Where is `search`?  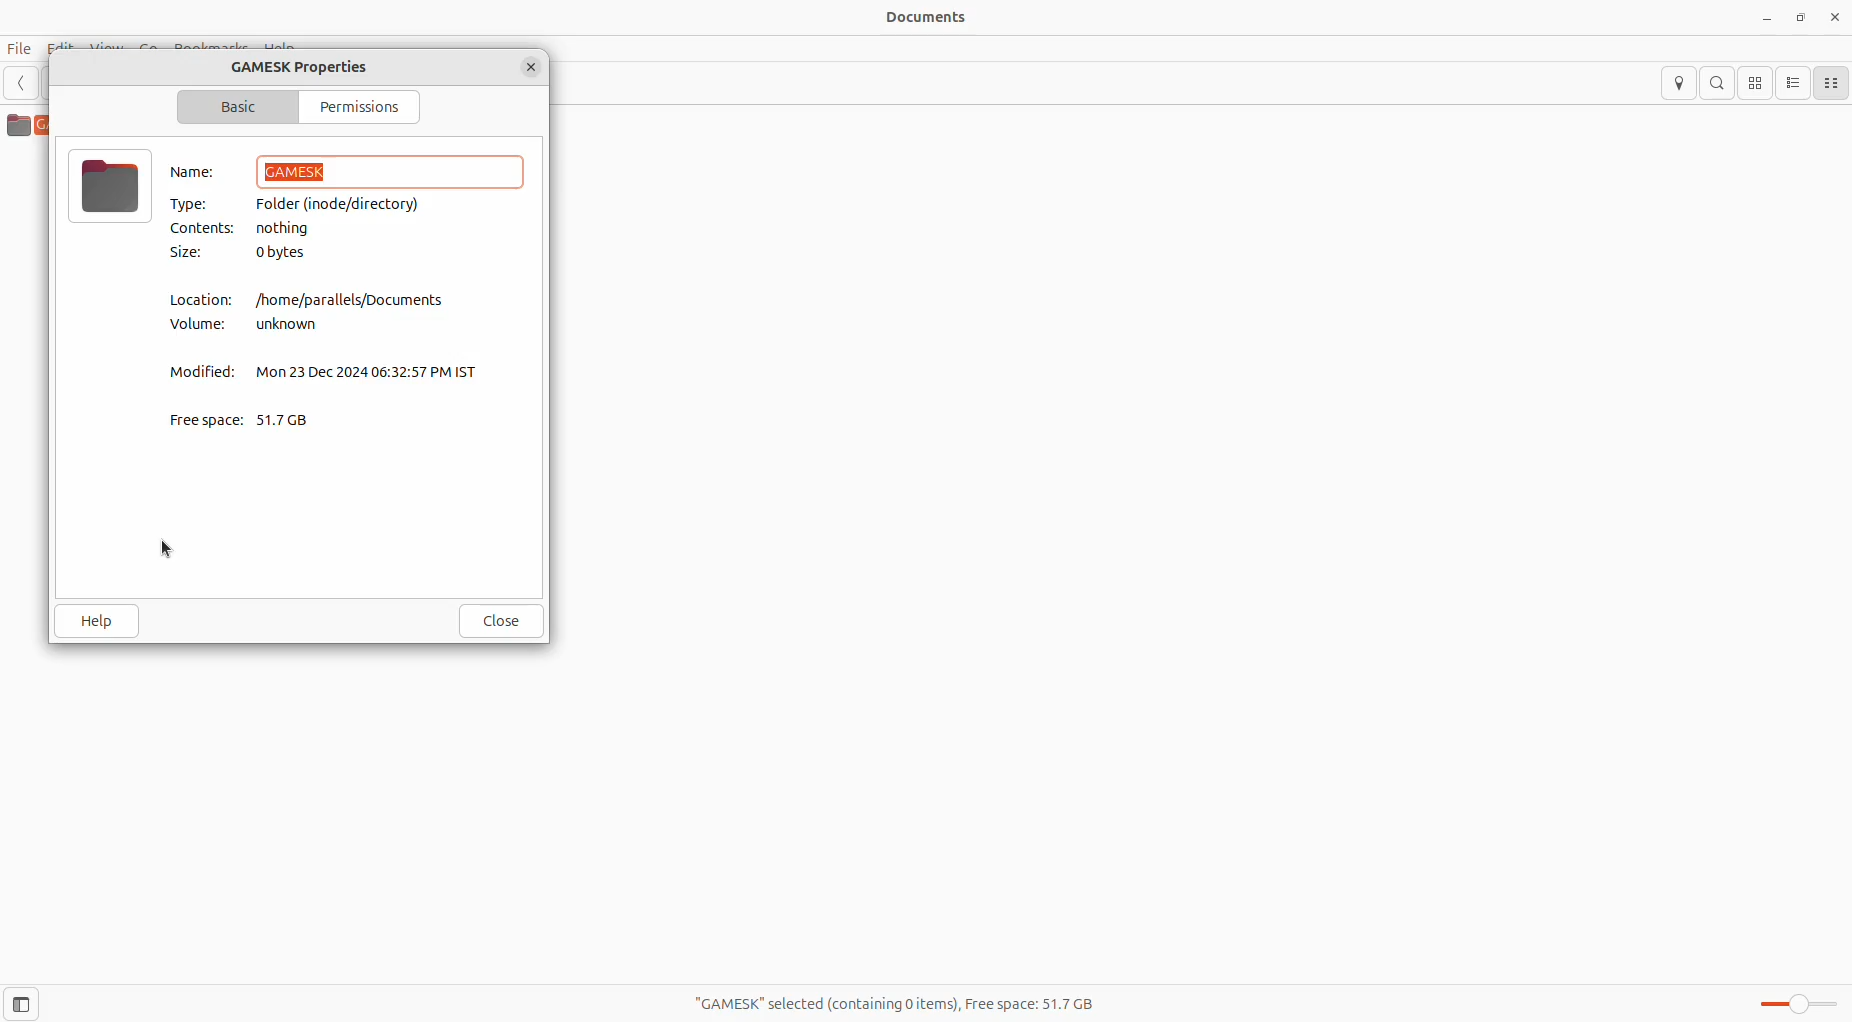 search is located at coordinates (1718, 83).